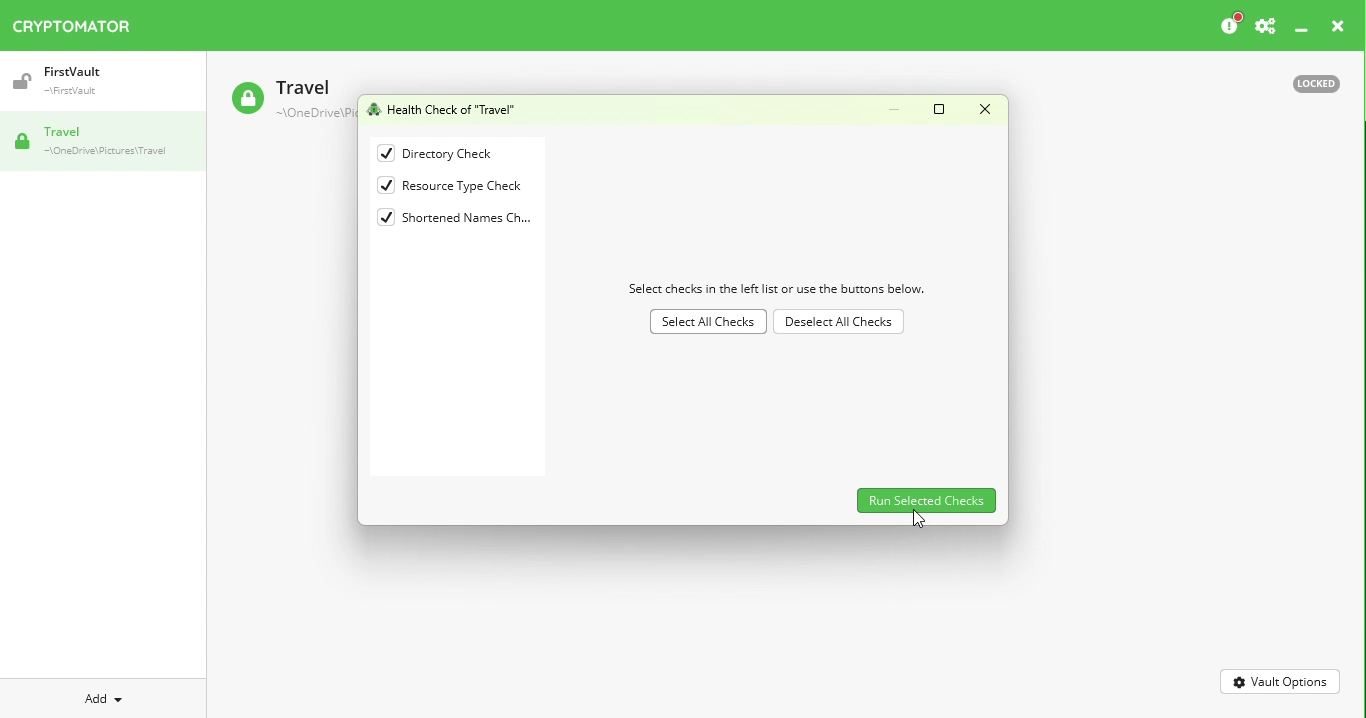  What do you see at coordinates (1343, 28) in the screenshot?
I see `close` at bounding box center [1343, 28].